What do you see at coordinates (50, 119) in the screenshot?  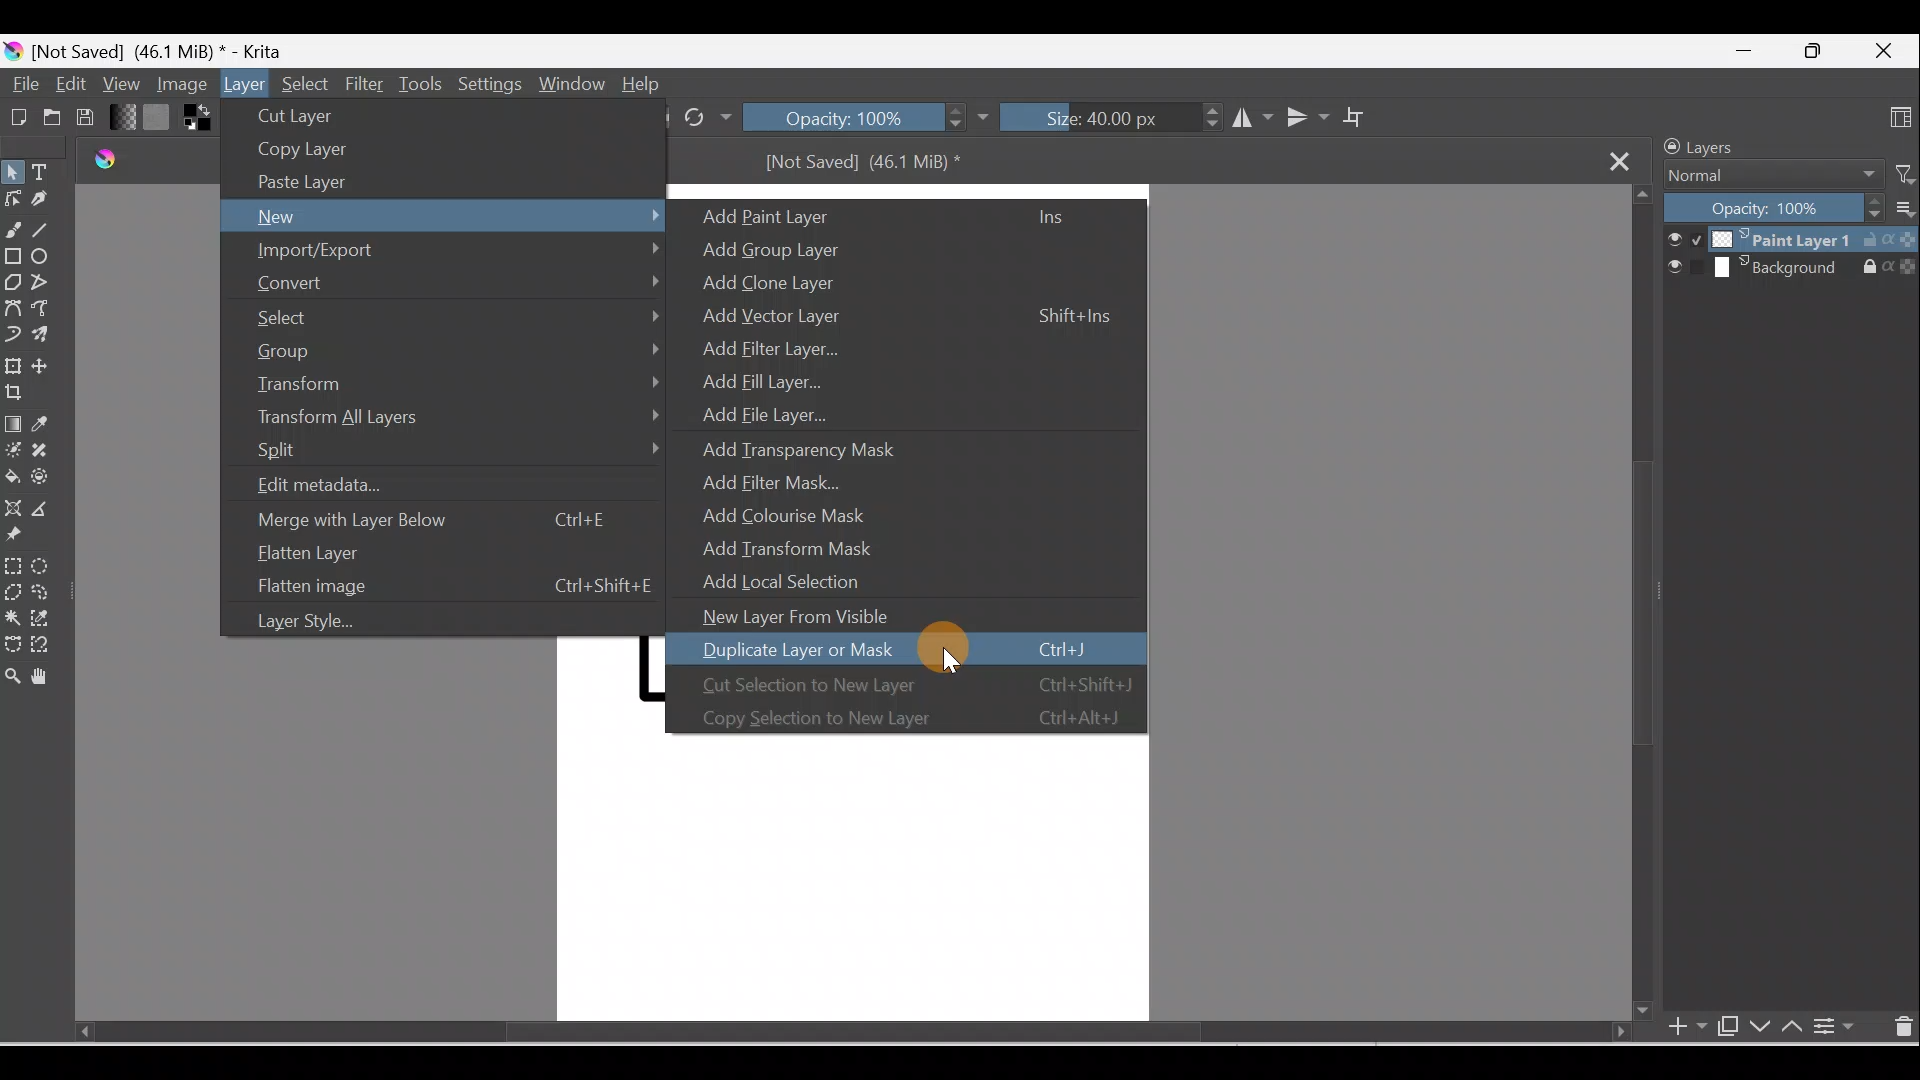 I see `Open existing document` at bounding box center [50, 119].